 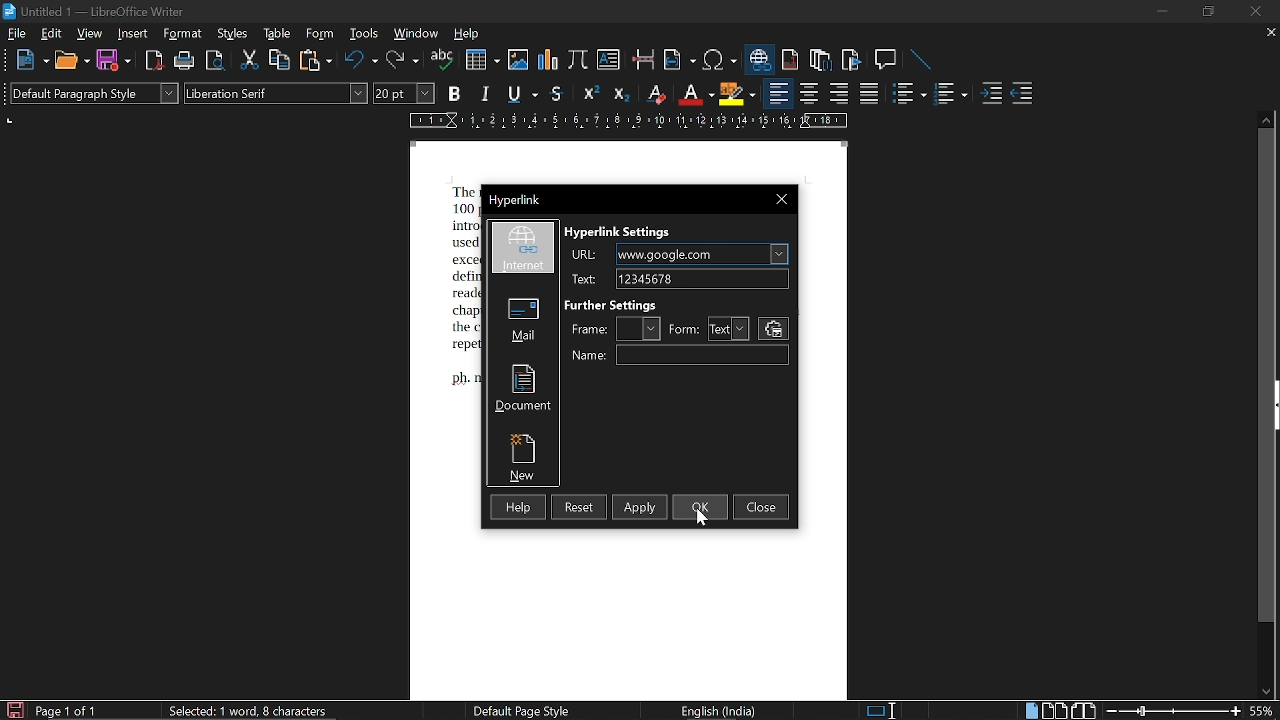 What do you see at coordinates (401, 61) in the screenshot?
I see `redo` at bounding box center [401, 61].